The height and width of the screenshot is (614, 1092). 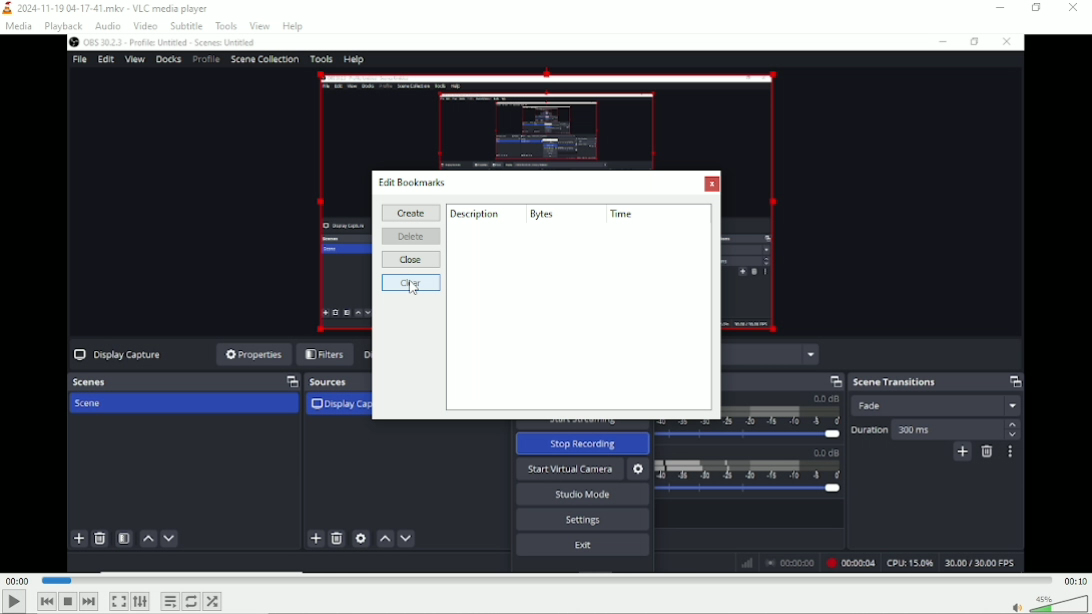 What do you see at coordinates (412, 180) in the screenshot?
I see `Edit bookmarks` at bounding box center [412, 180].